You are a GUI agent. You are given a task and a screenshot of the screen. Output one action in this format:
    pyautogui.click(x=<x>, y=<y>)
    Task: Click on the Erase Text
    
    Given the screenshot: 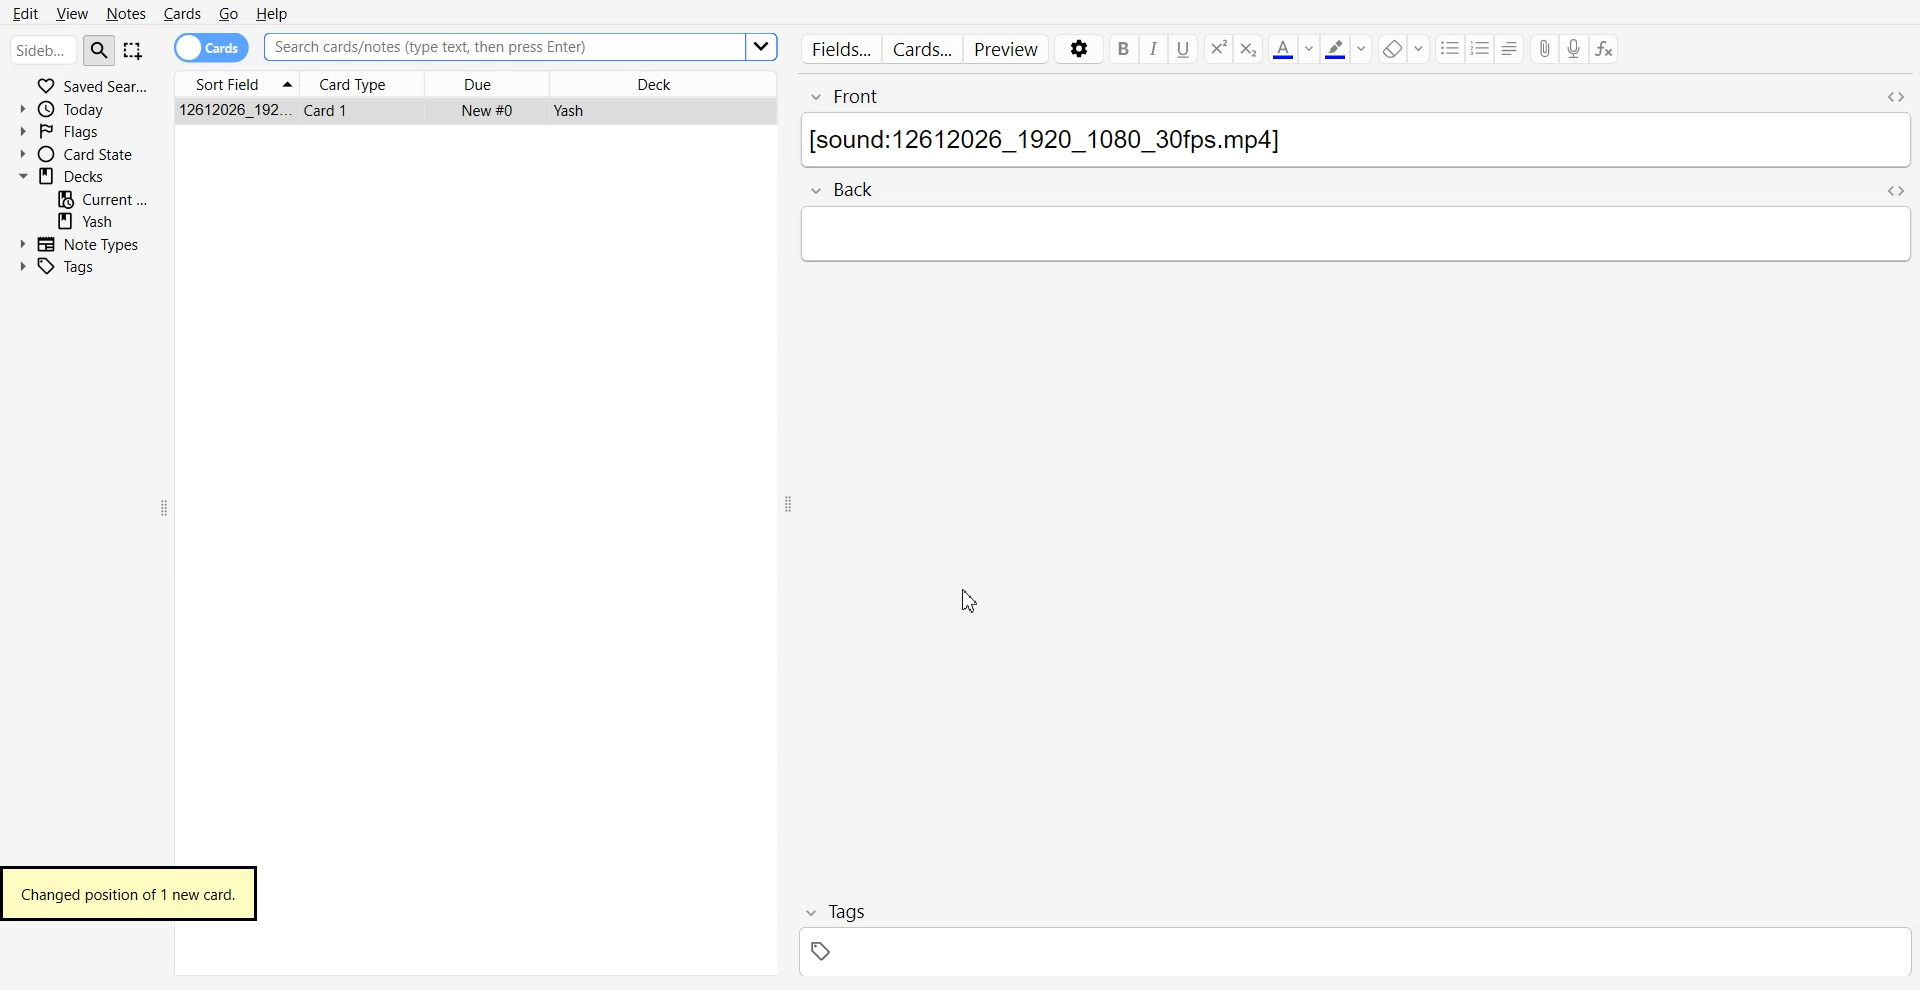 What is the action you would take?
    pyautogui.click(x=1404, y=48)
    